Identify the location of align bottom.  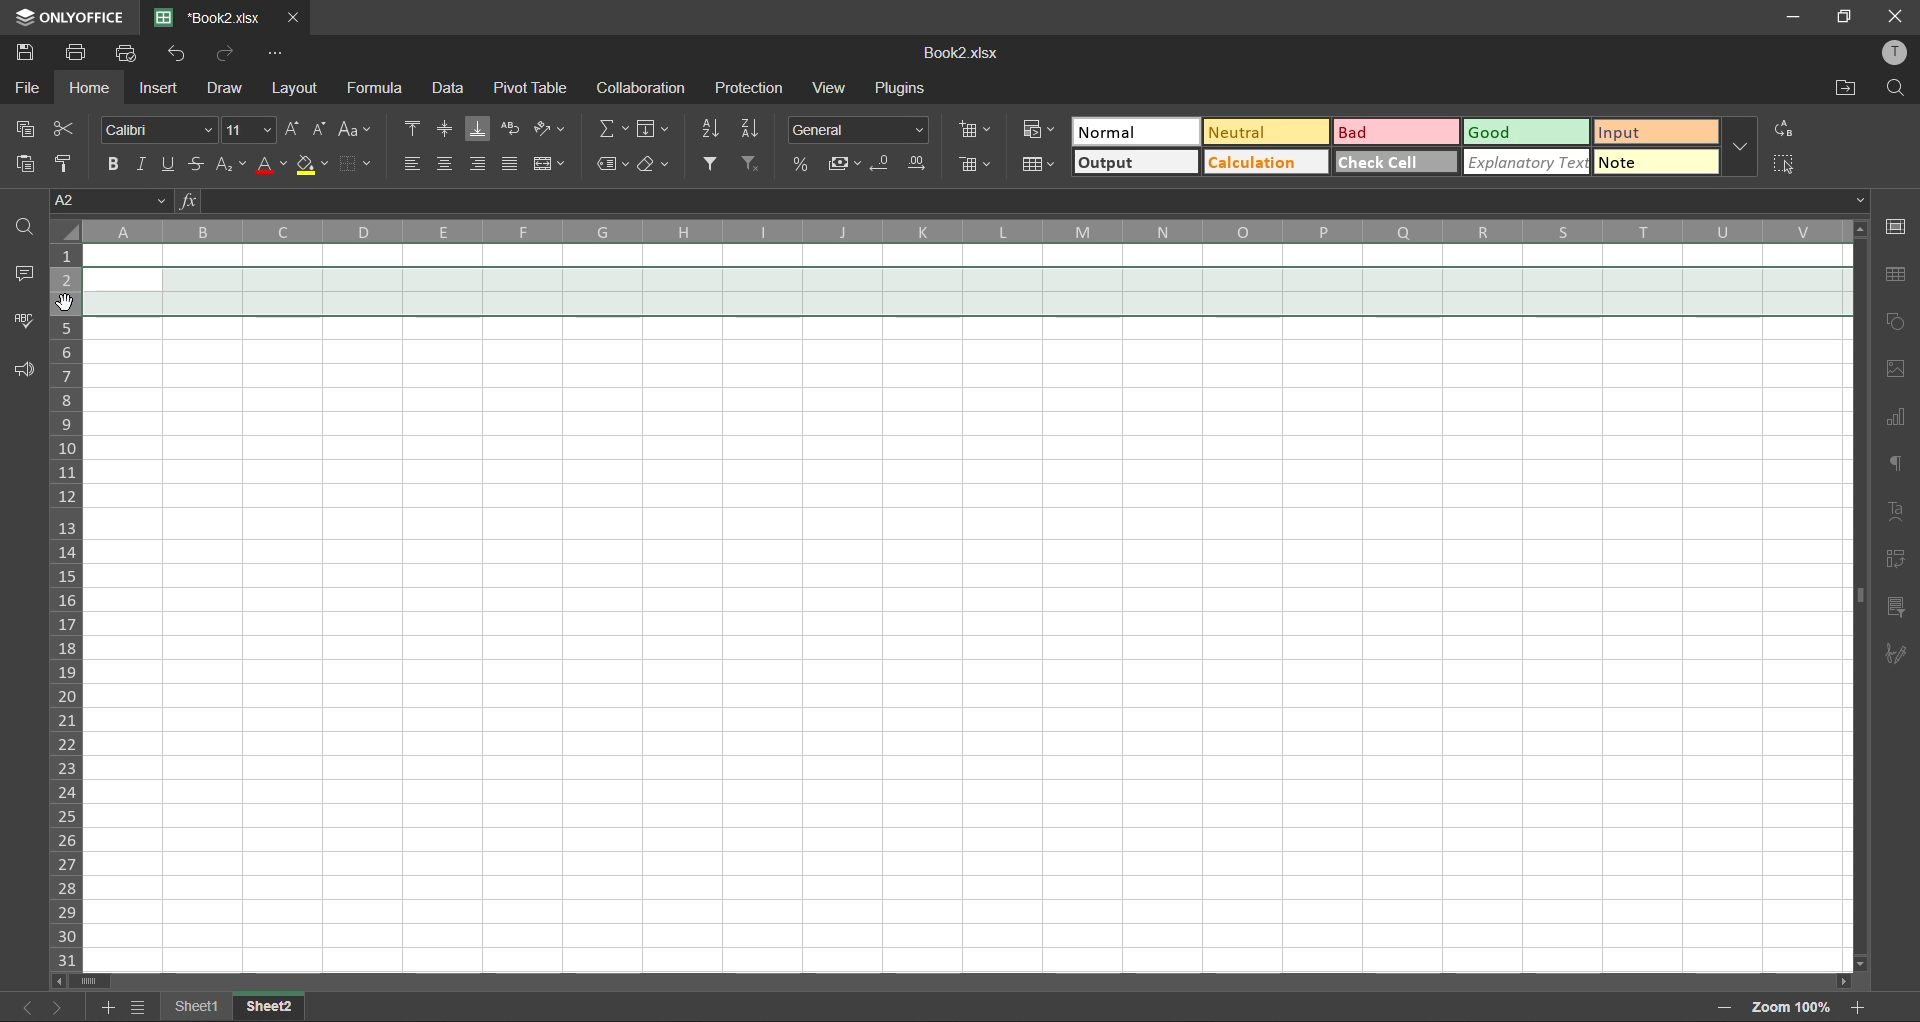
(474, 130).